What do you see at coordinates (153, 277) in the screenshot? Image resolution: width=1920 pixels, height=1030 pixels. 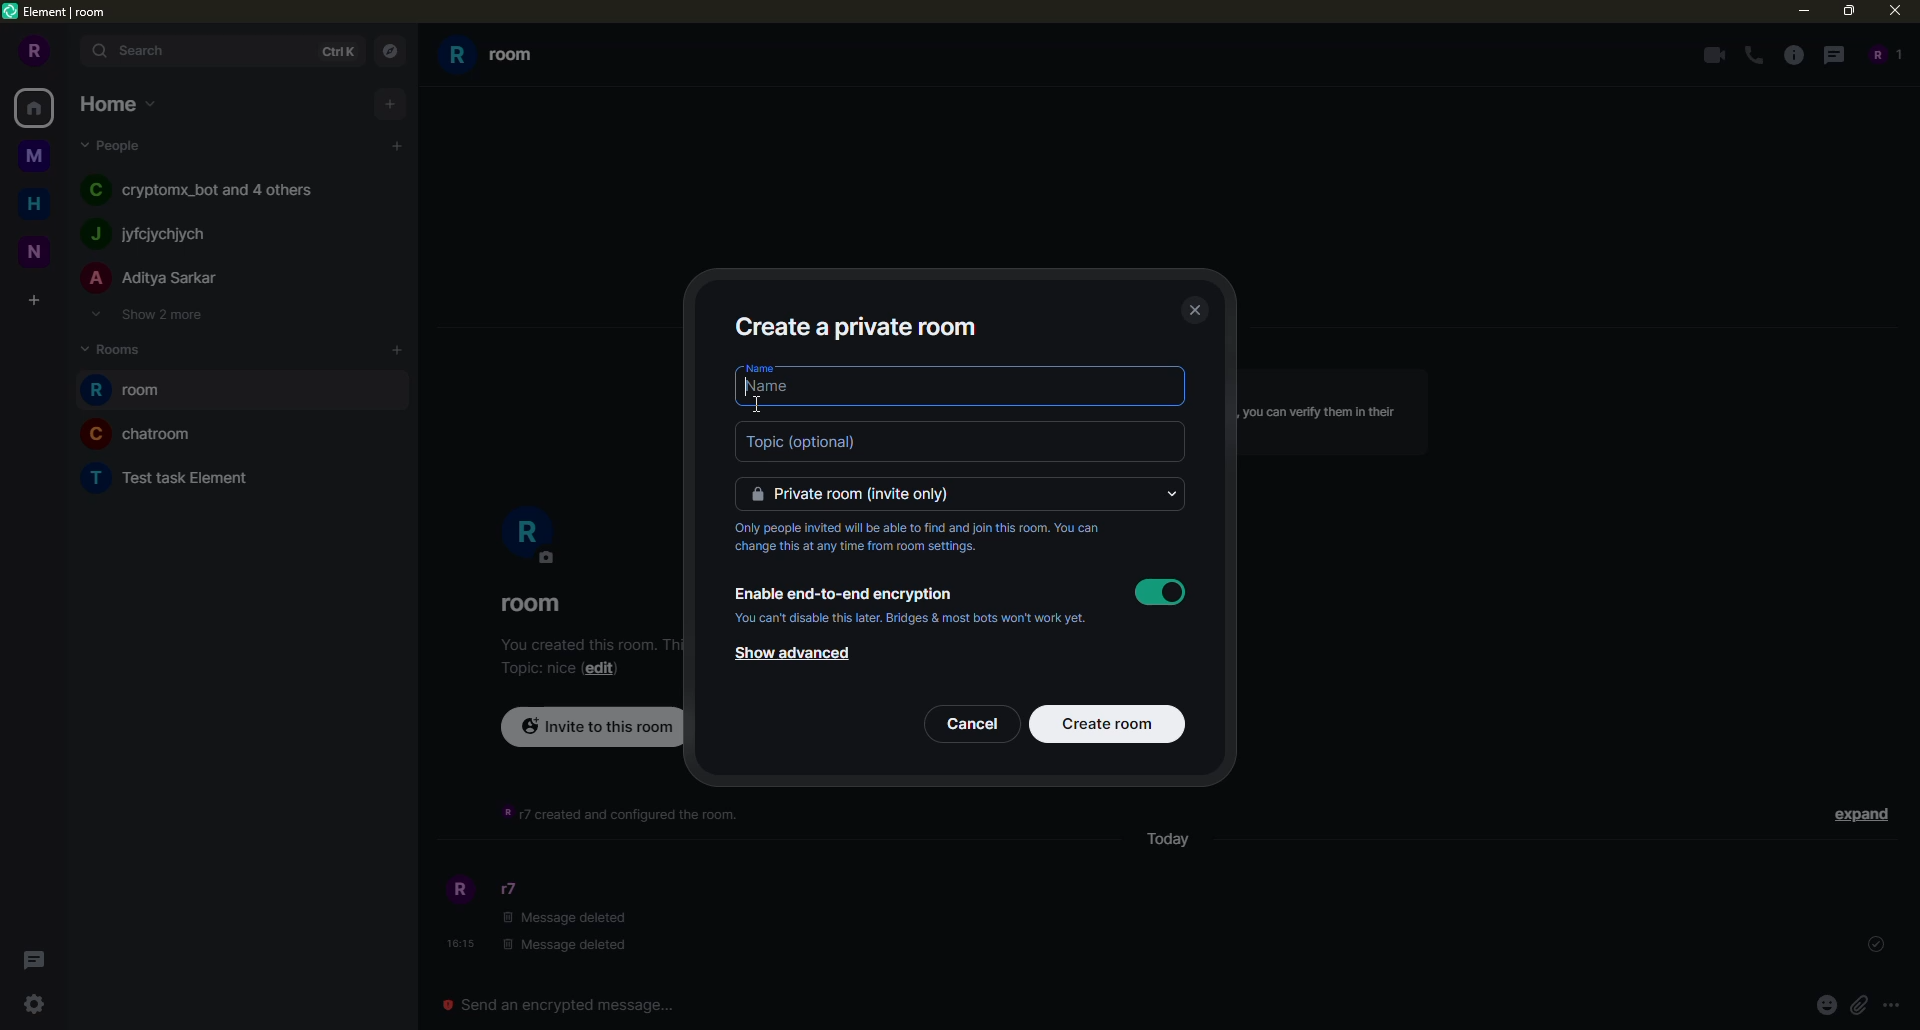 I see `people` at bounding box center [153, 277].